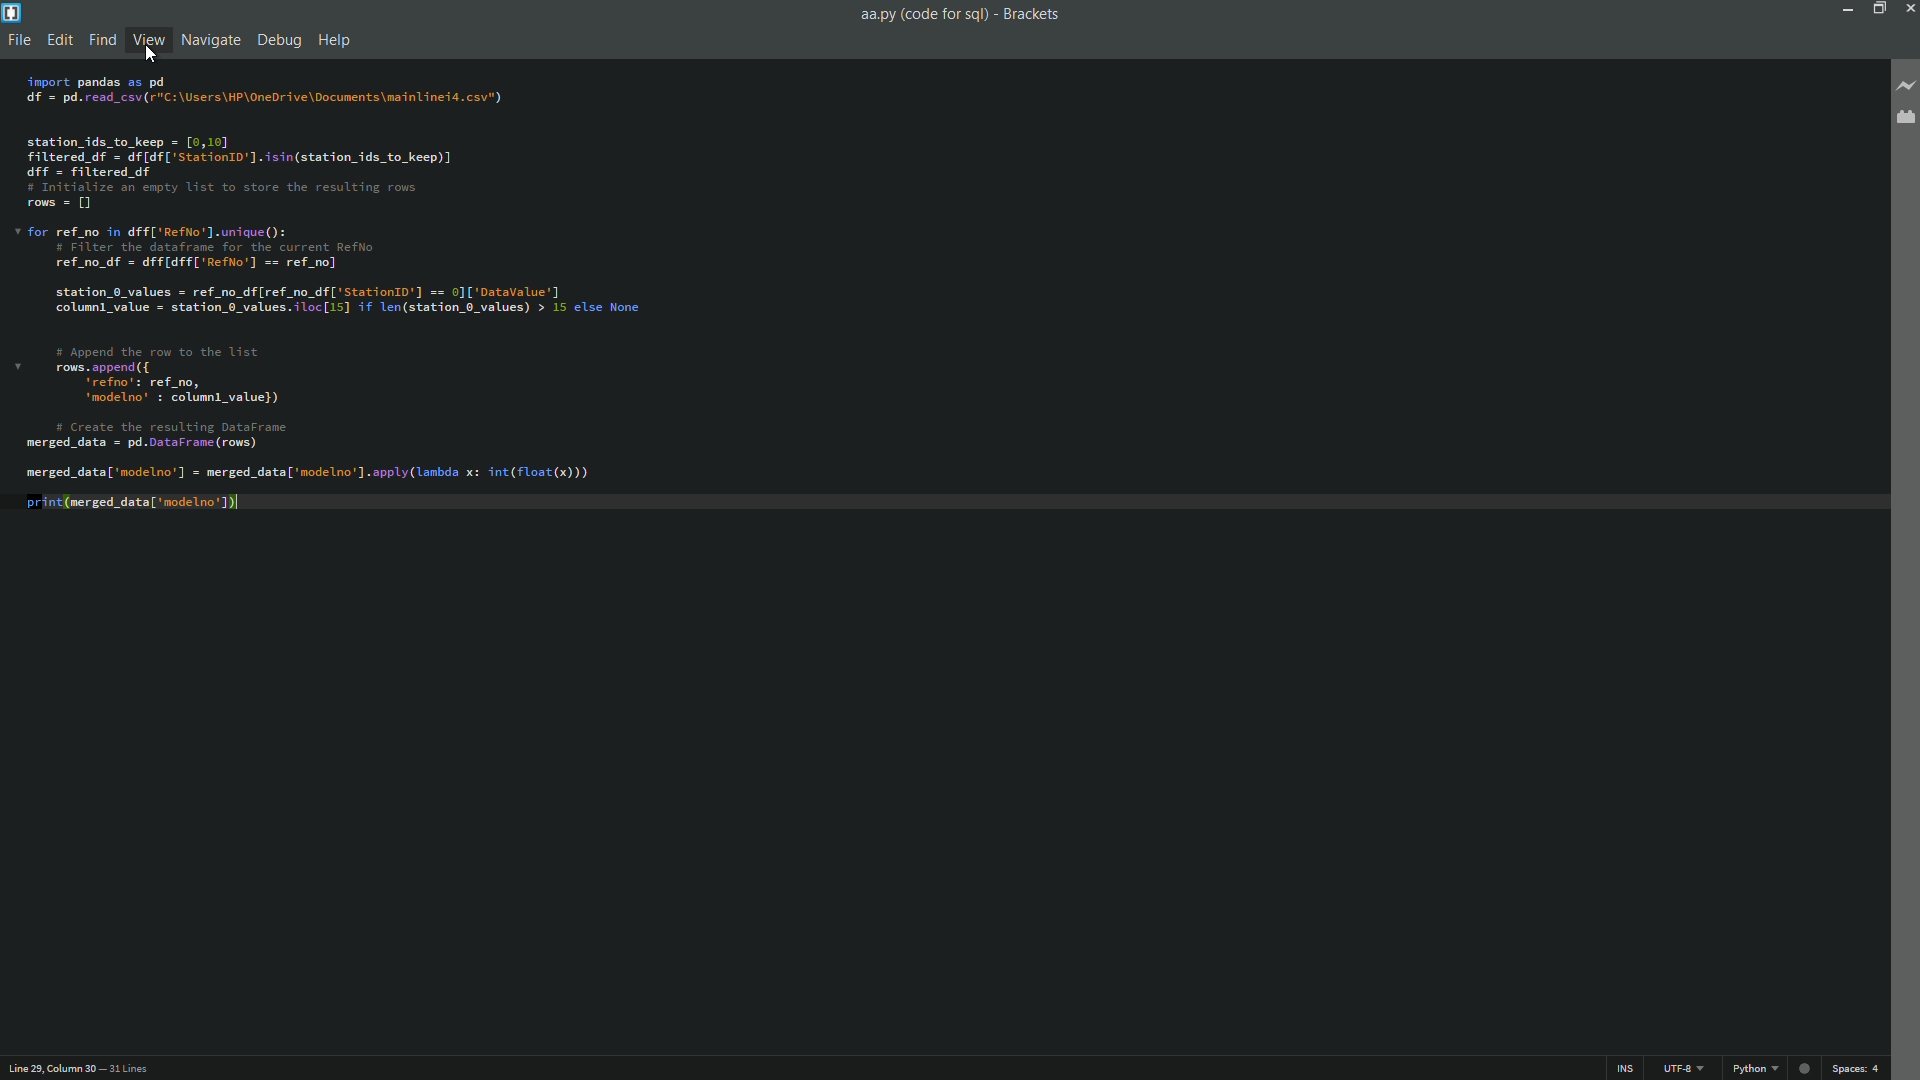  I want to click on change file format, so click(1755, 1070).